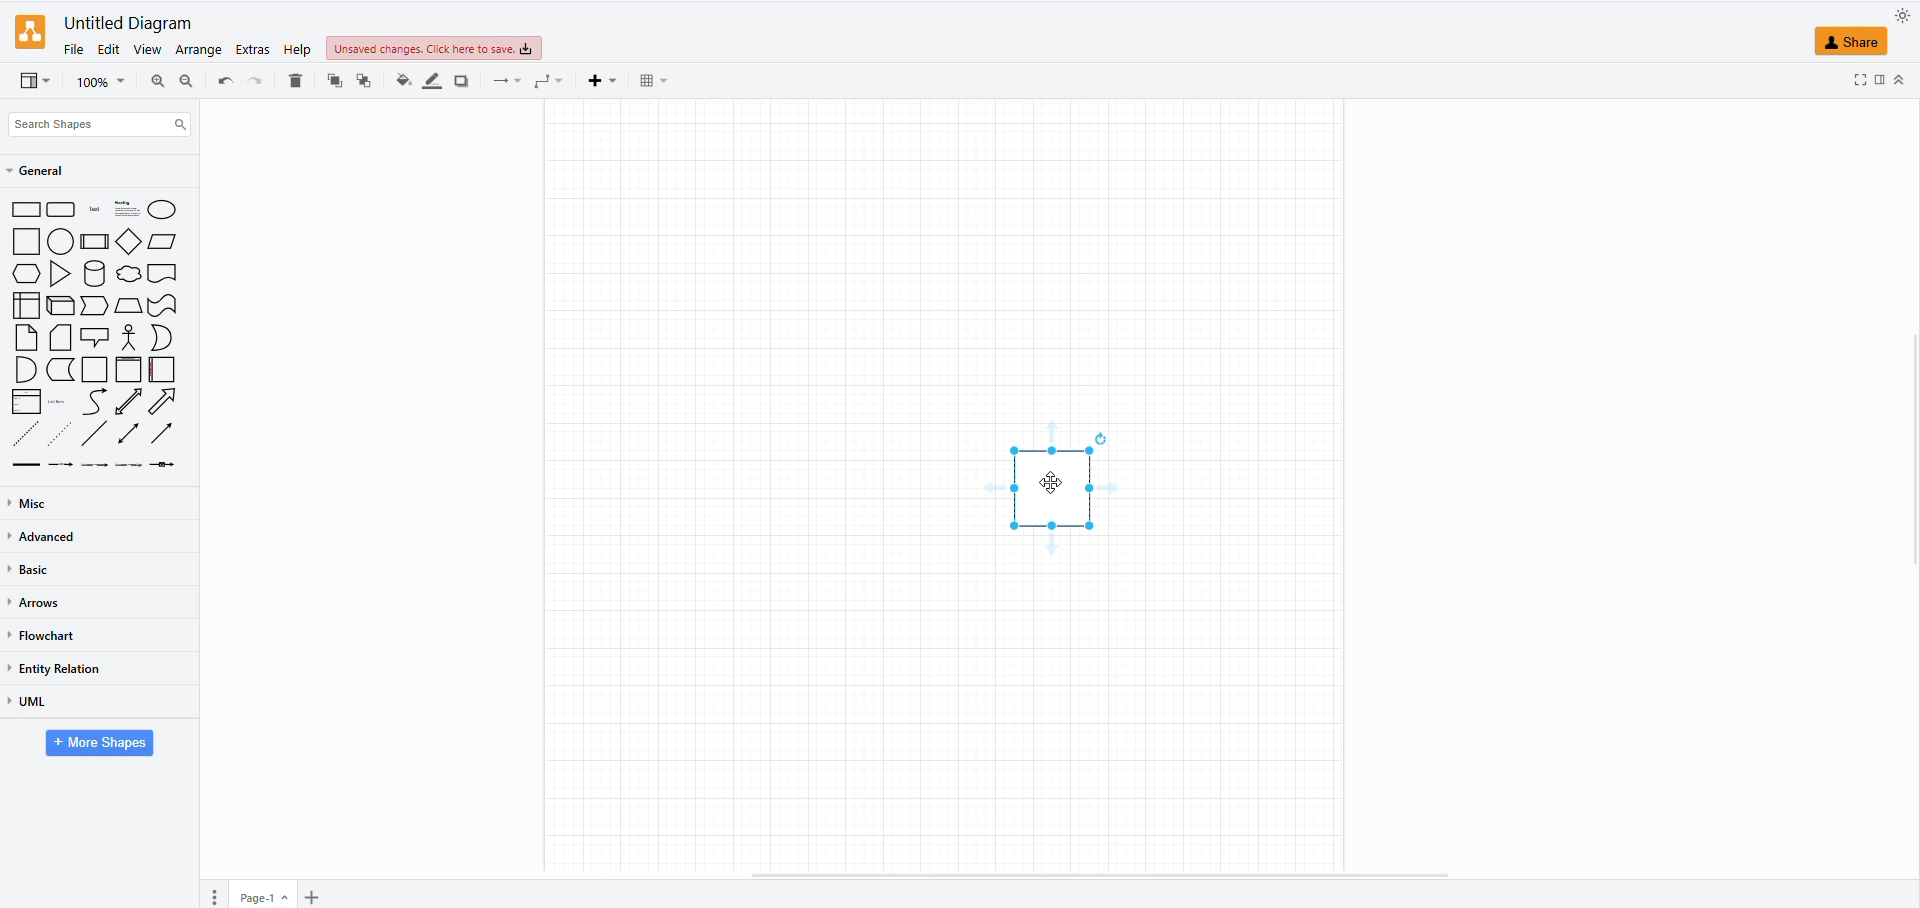  Describe the element at coordinates (96, 337) in the screenshot. I see `callout` at that location.